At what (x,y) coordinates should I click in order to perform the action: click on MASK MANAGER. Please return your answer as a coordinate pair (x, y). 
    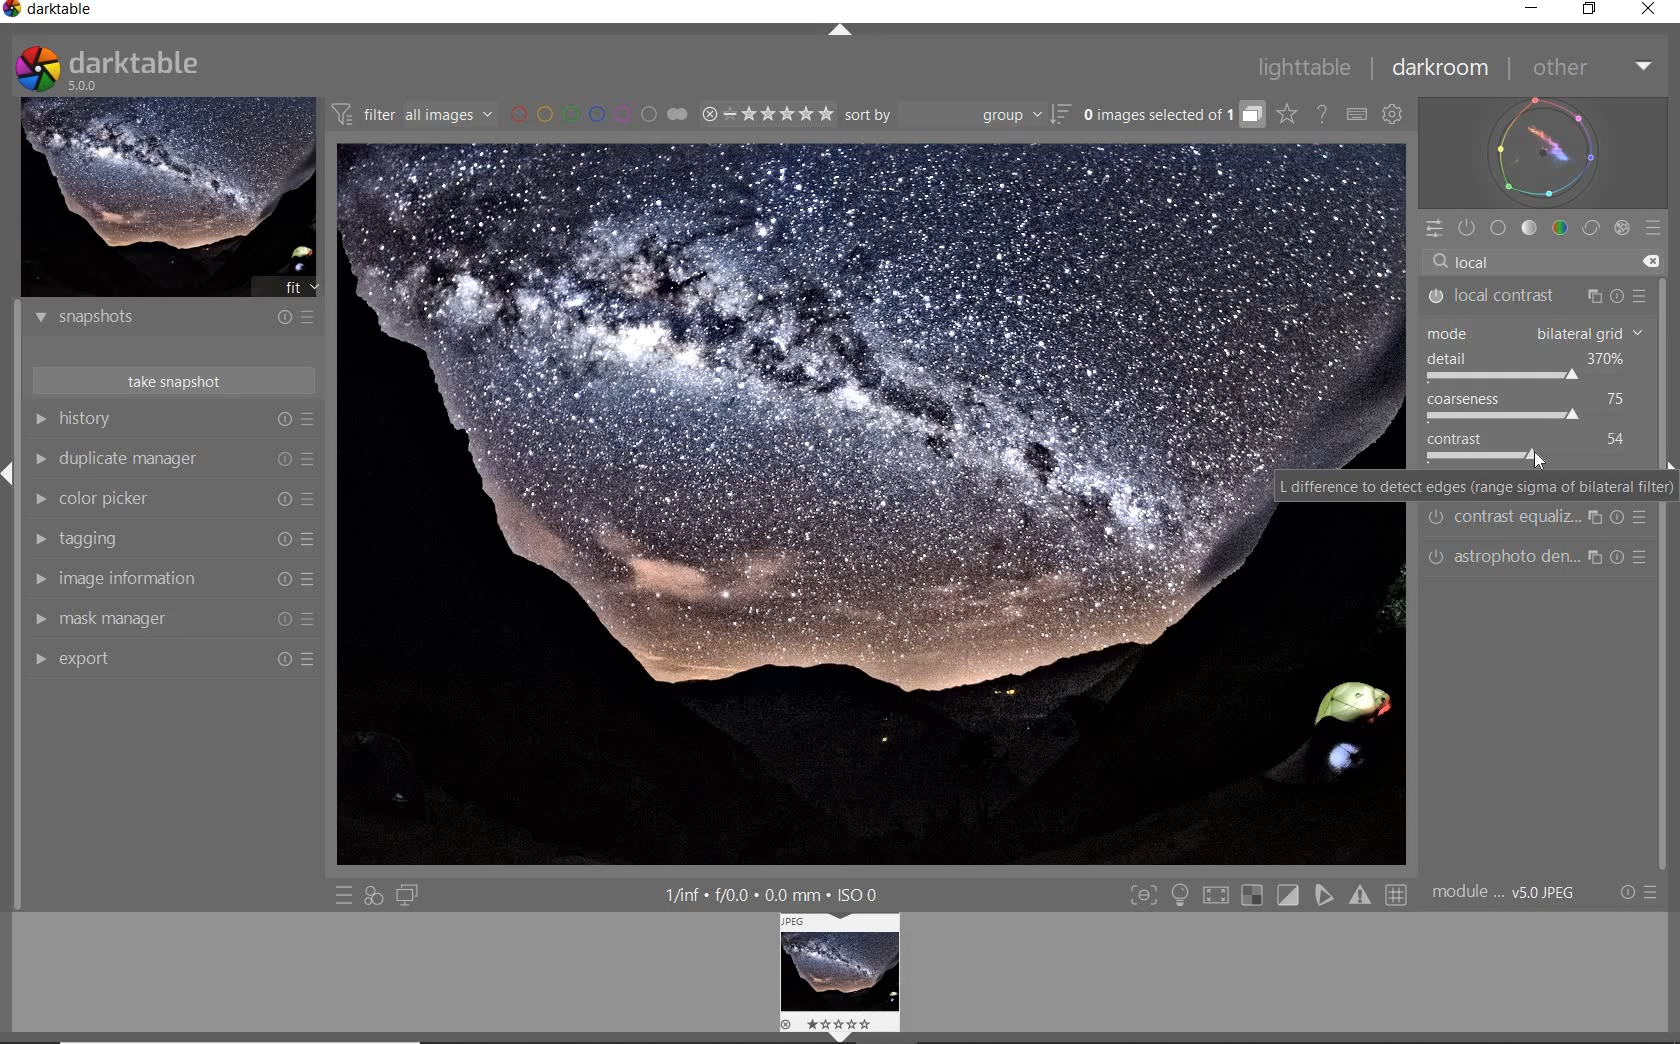
    Looking at the image, I should click on (40, 621).